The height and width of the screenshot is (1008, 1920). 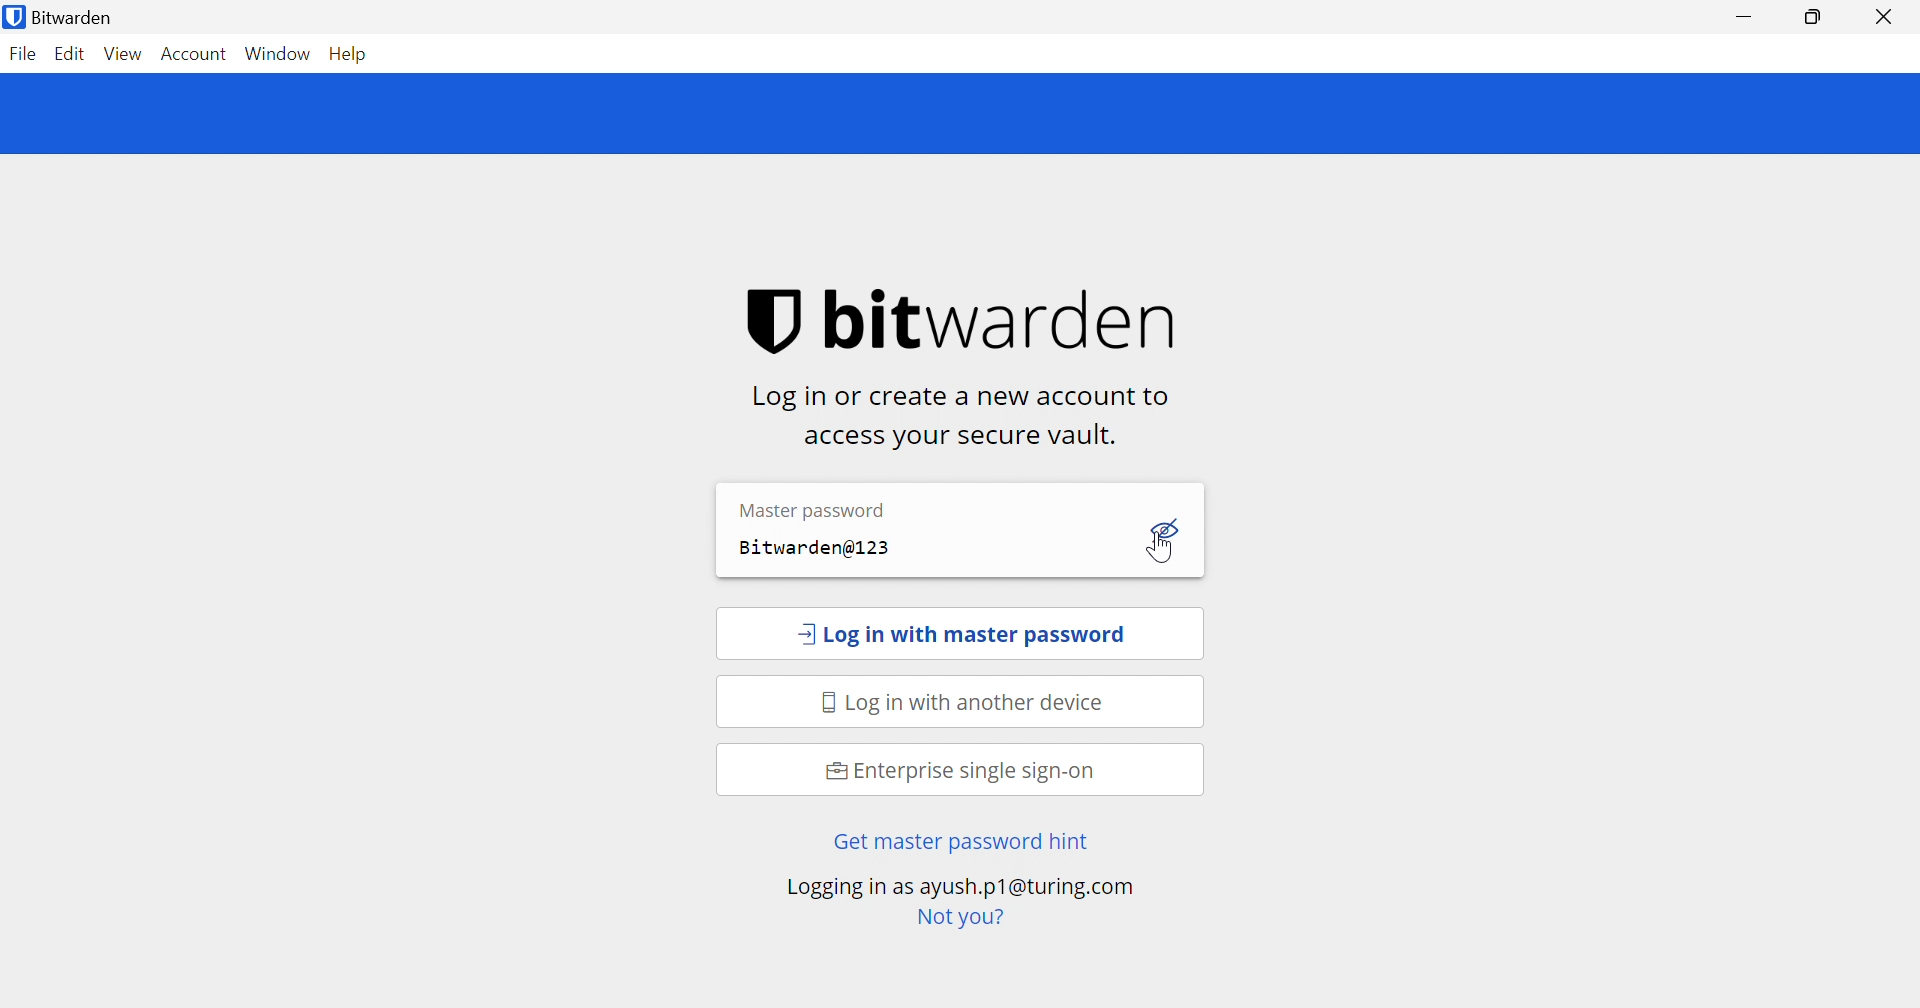 I want to click on Toggle Visibility, so click(x=1168, y=528).